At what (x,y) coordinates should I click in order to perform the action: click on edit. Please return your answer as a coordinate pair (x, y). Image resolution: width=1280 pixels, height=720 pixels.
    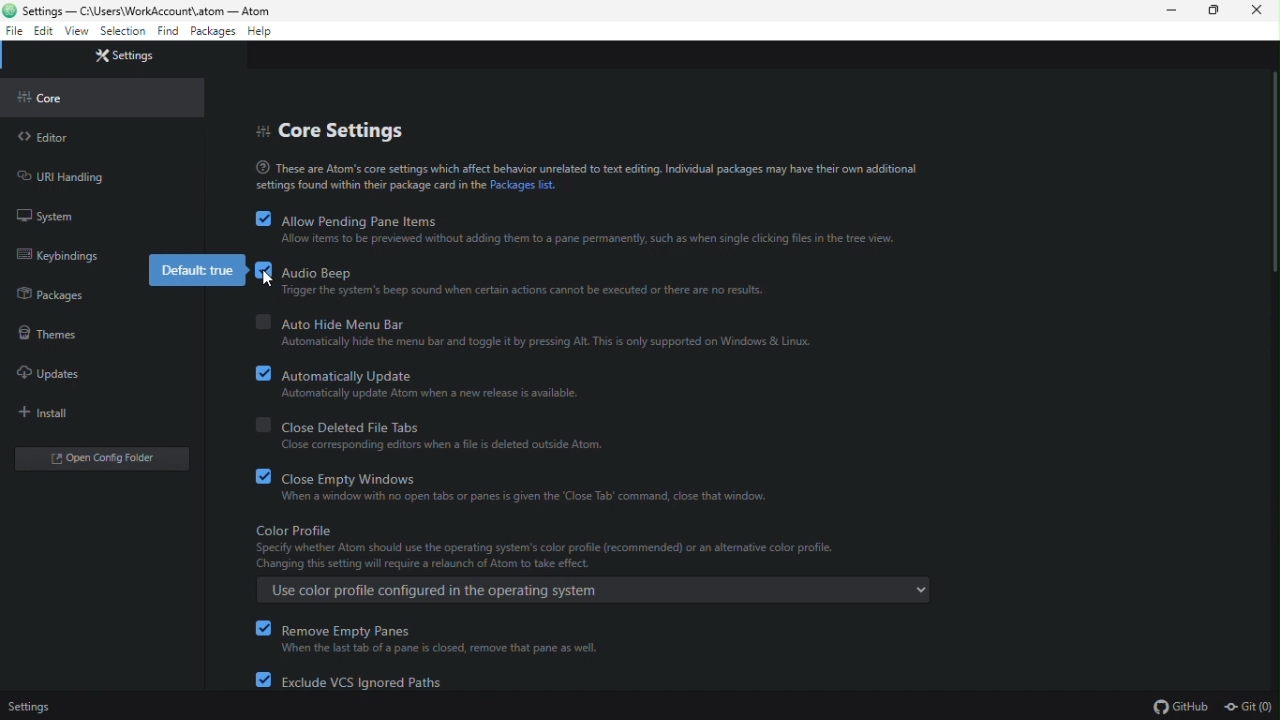
    Looking at the image, I should click on (44, 32).